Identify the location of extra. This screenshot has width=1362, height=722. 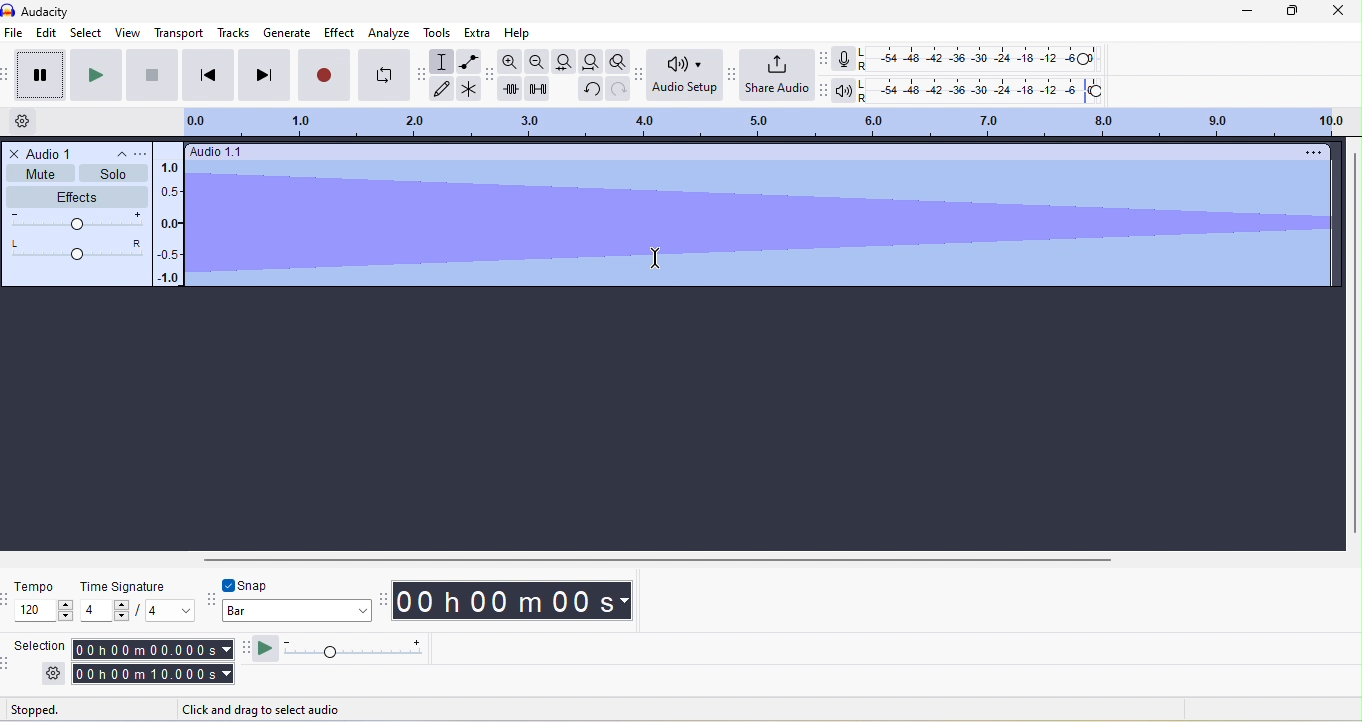
(476, 32).